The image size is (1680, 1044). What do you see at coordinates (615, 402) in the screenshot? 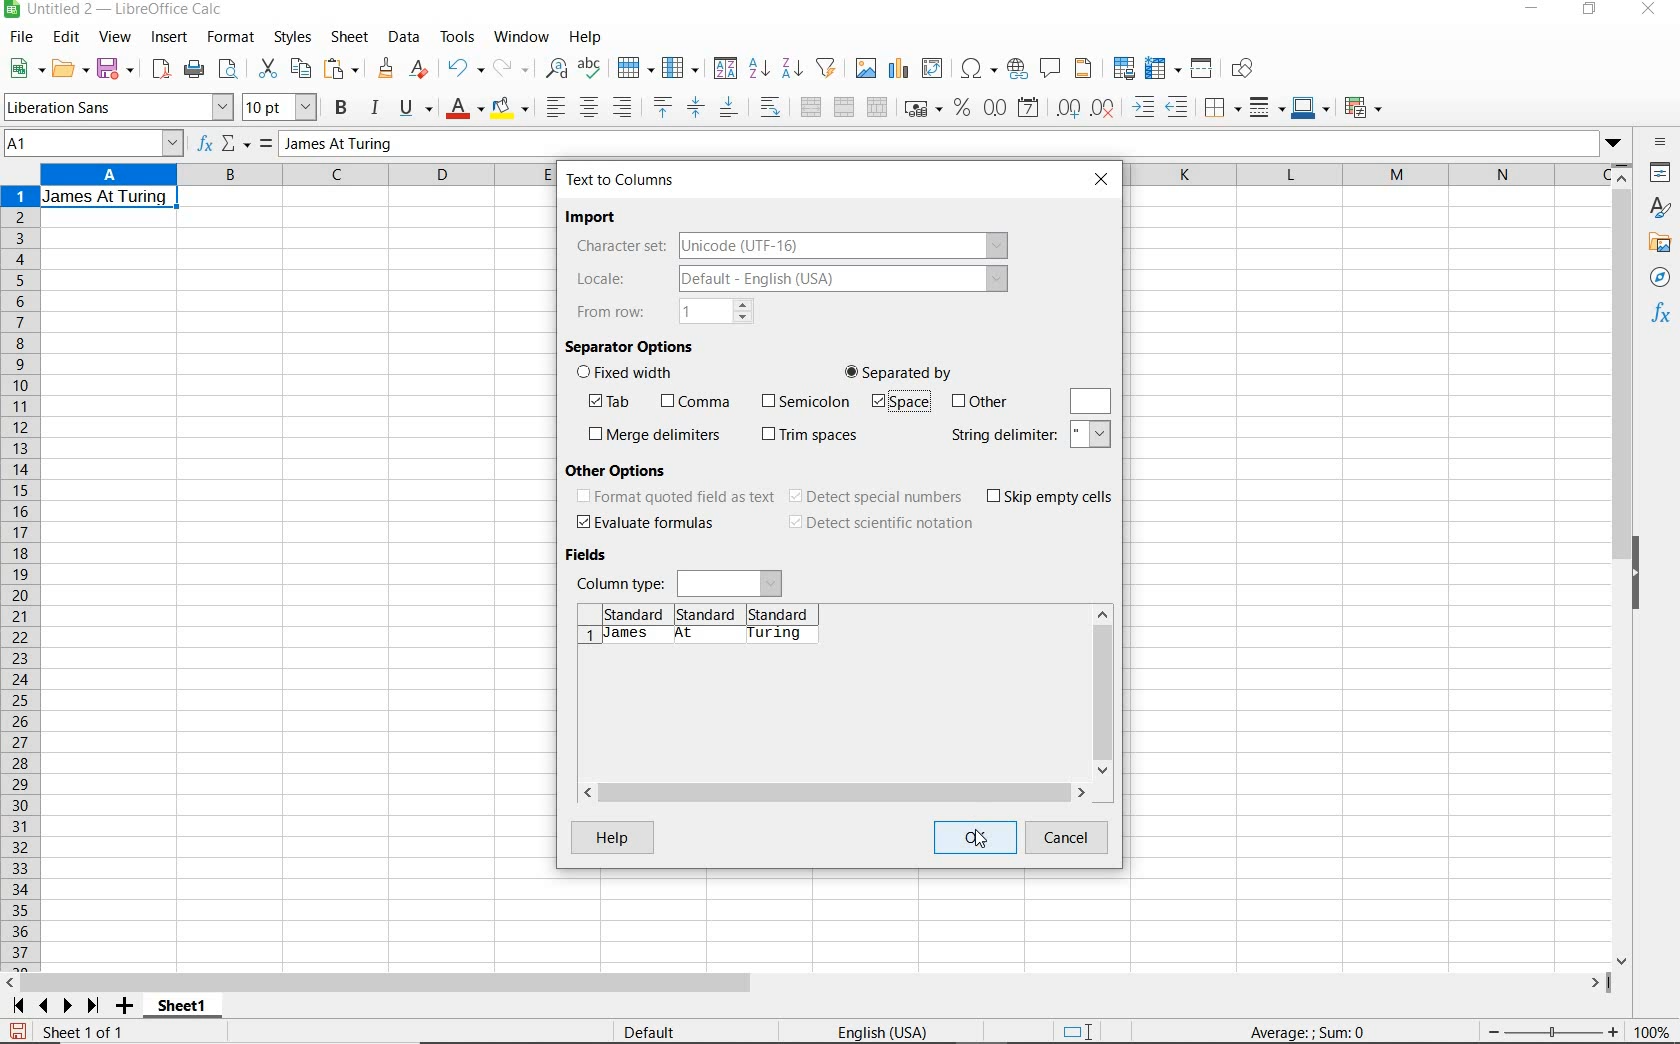
I see `tab` at bounding box center [615, 402].